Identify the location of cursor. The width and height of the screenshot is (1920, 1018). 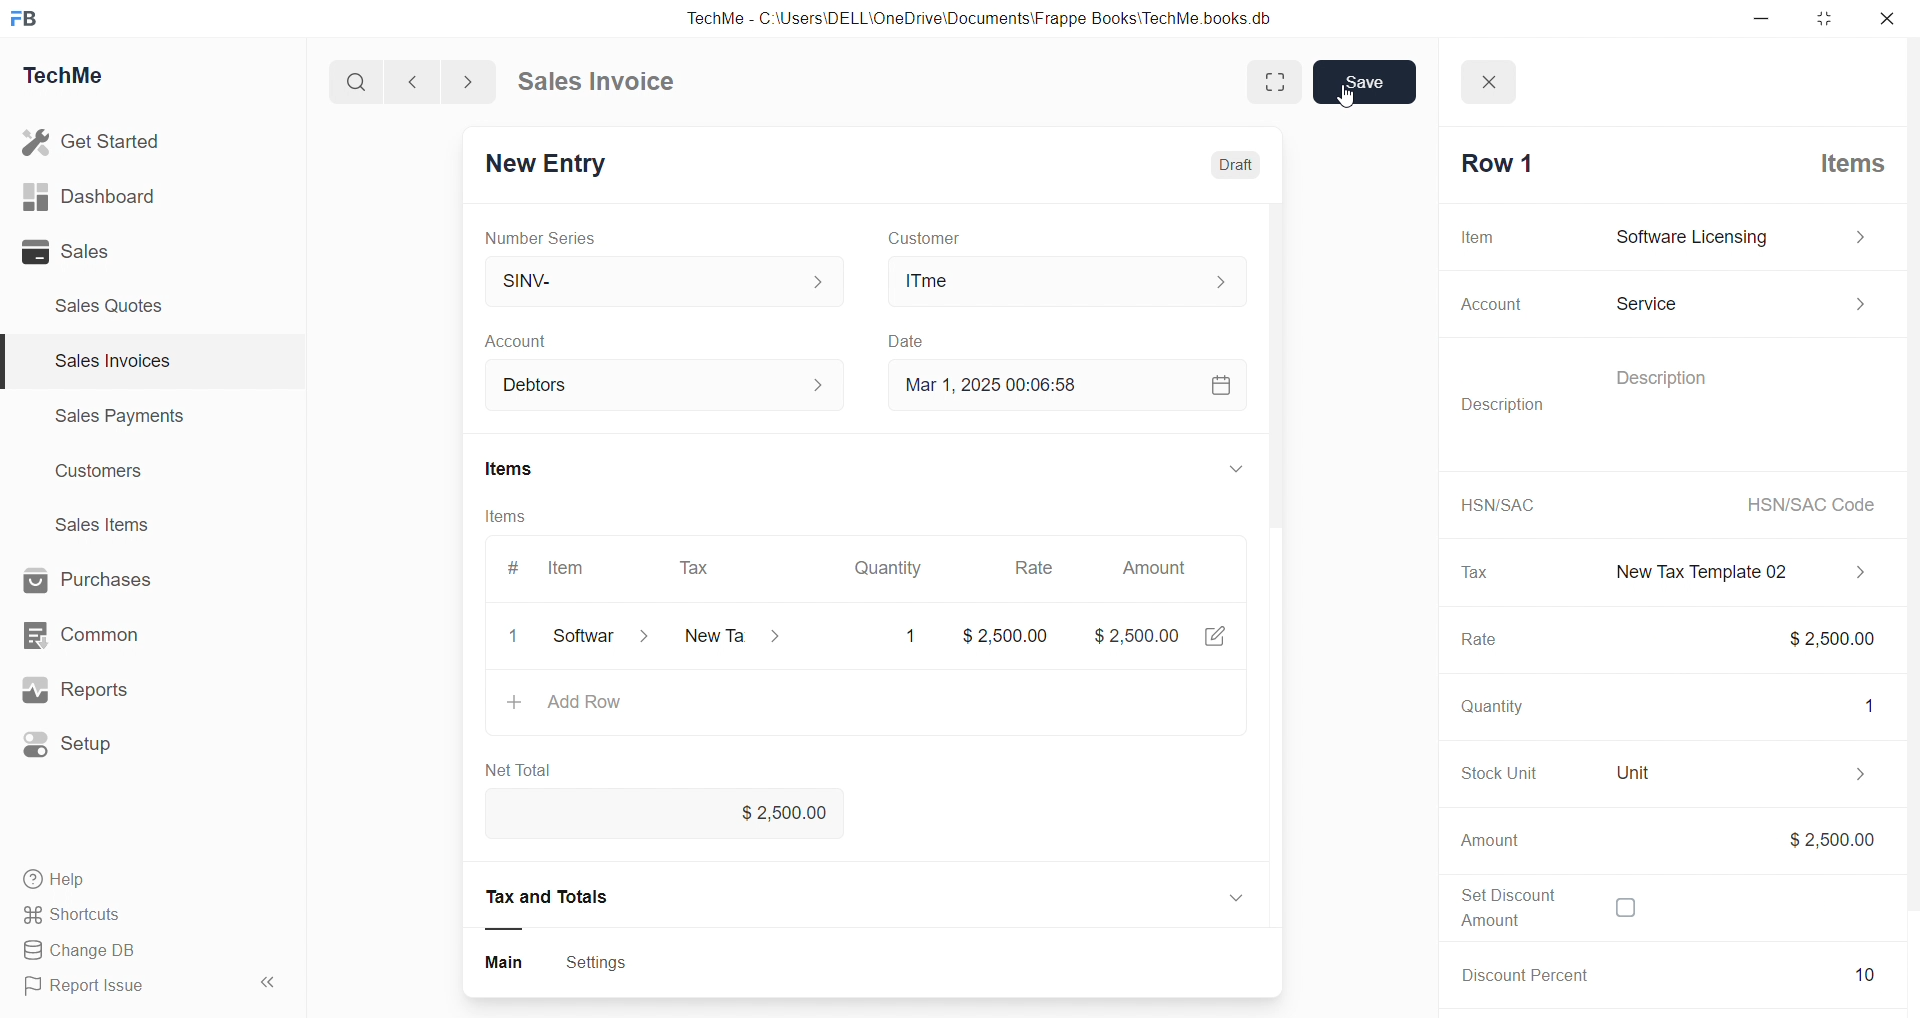
(1349, 111).